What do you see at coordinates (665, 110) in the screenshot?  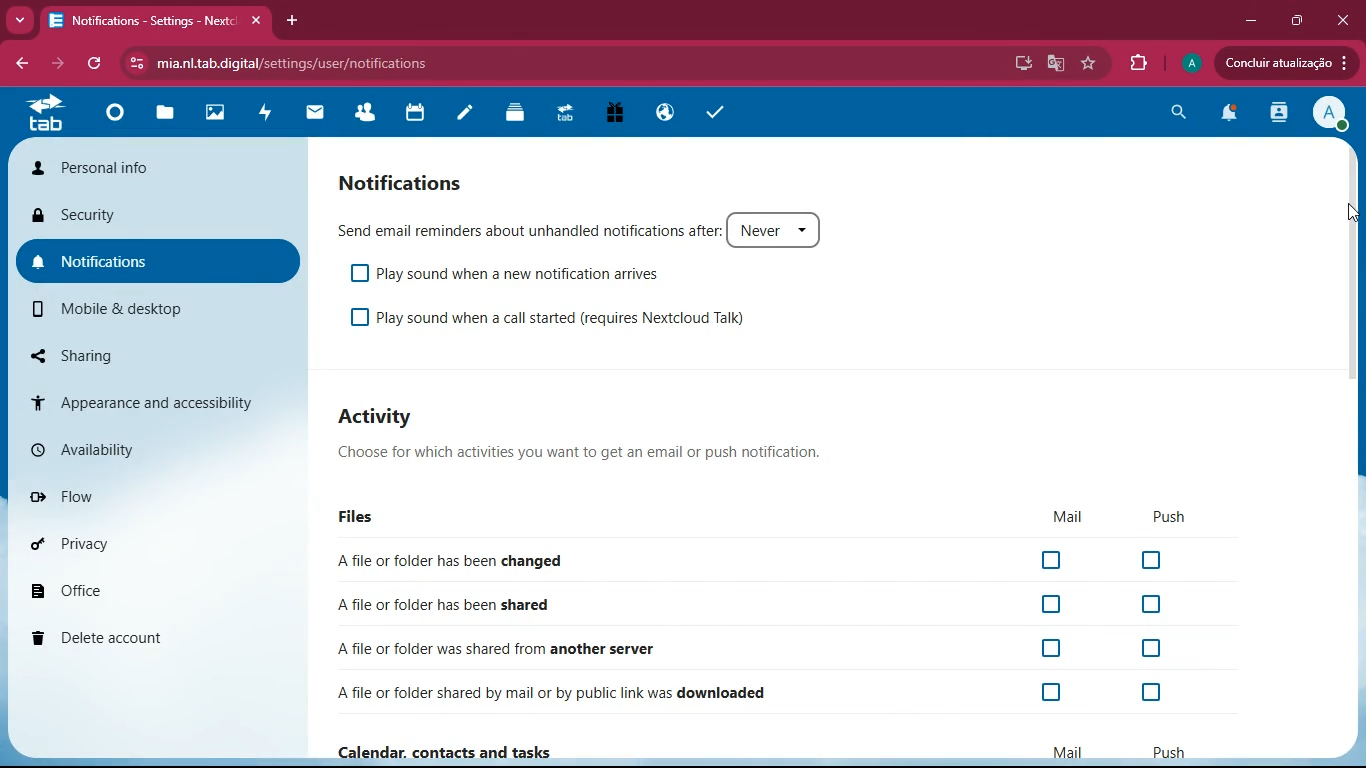 I see `public` at bounding box center [665, 110].